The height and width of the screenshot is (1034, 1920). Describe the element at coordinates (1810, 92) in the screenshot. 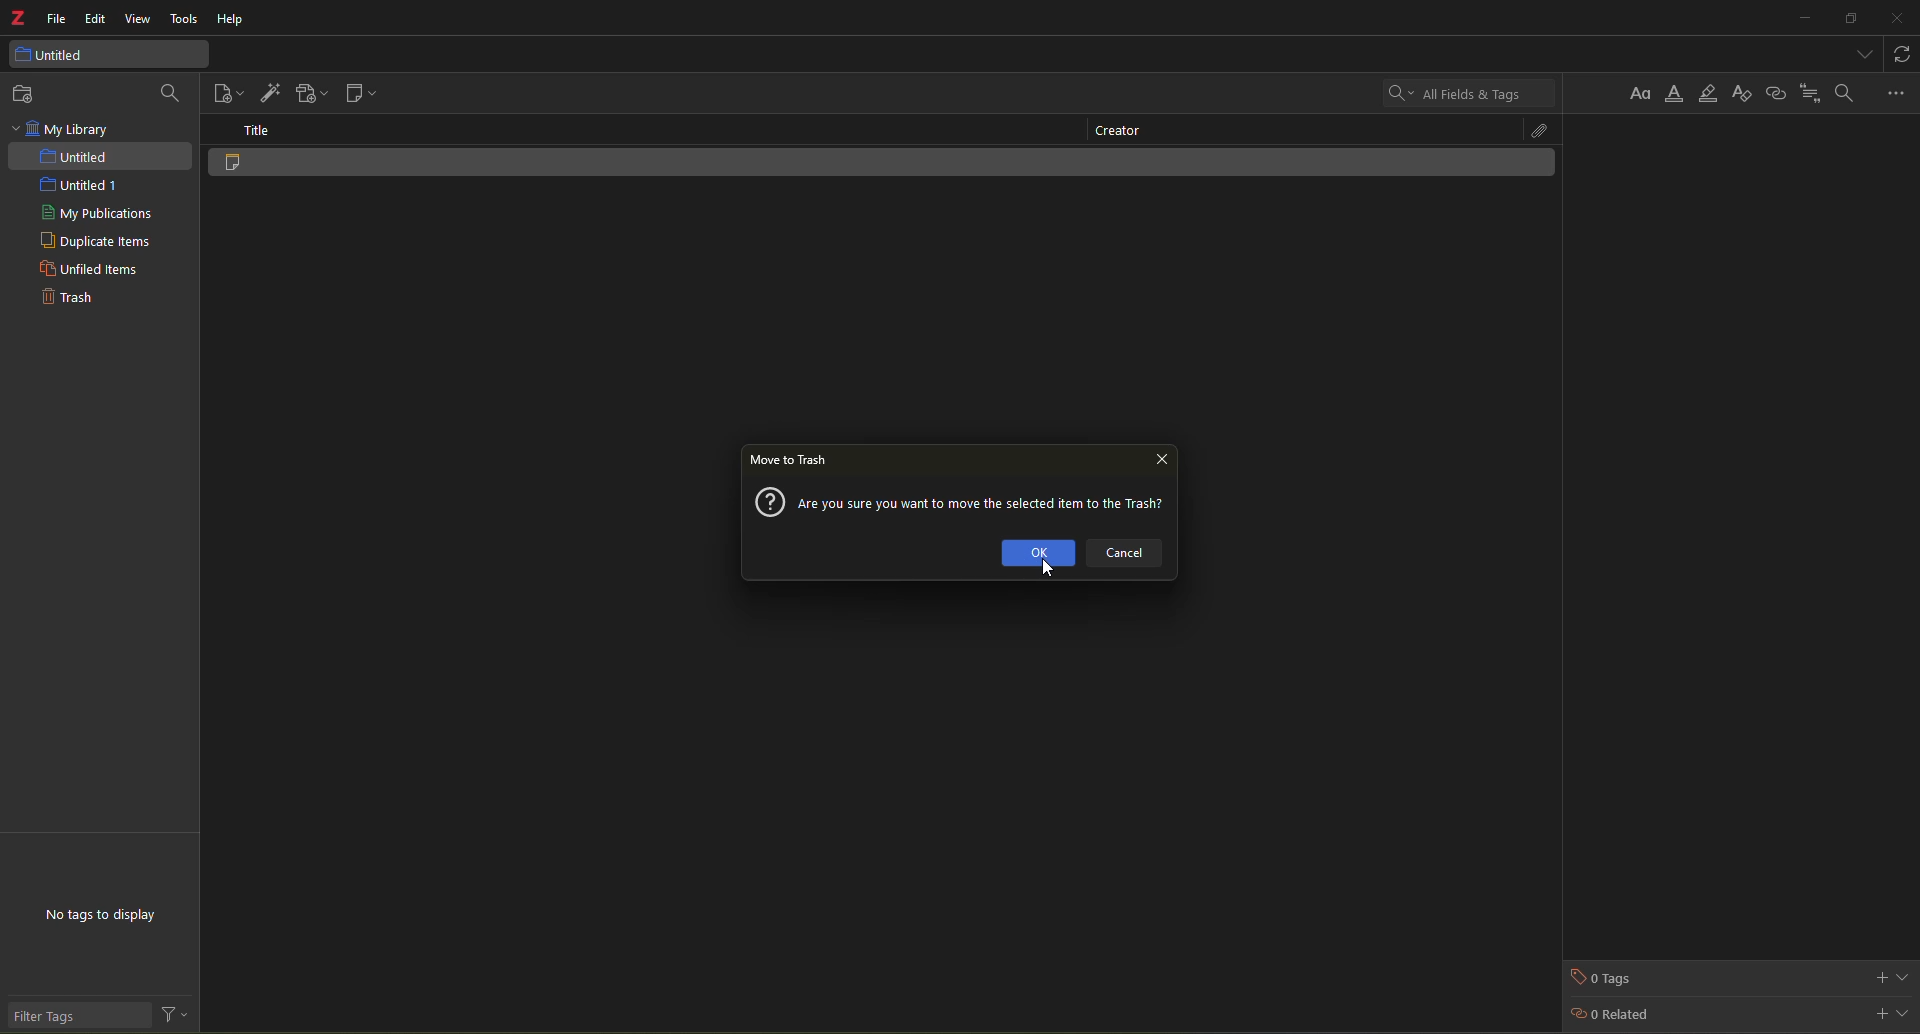

I see `citation` at that location.